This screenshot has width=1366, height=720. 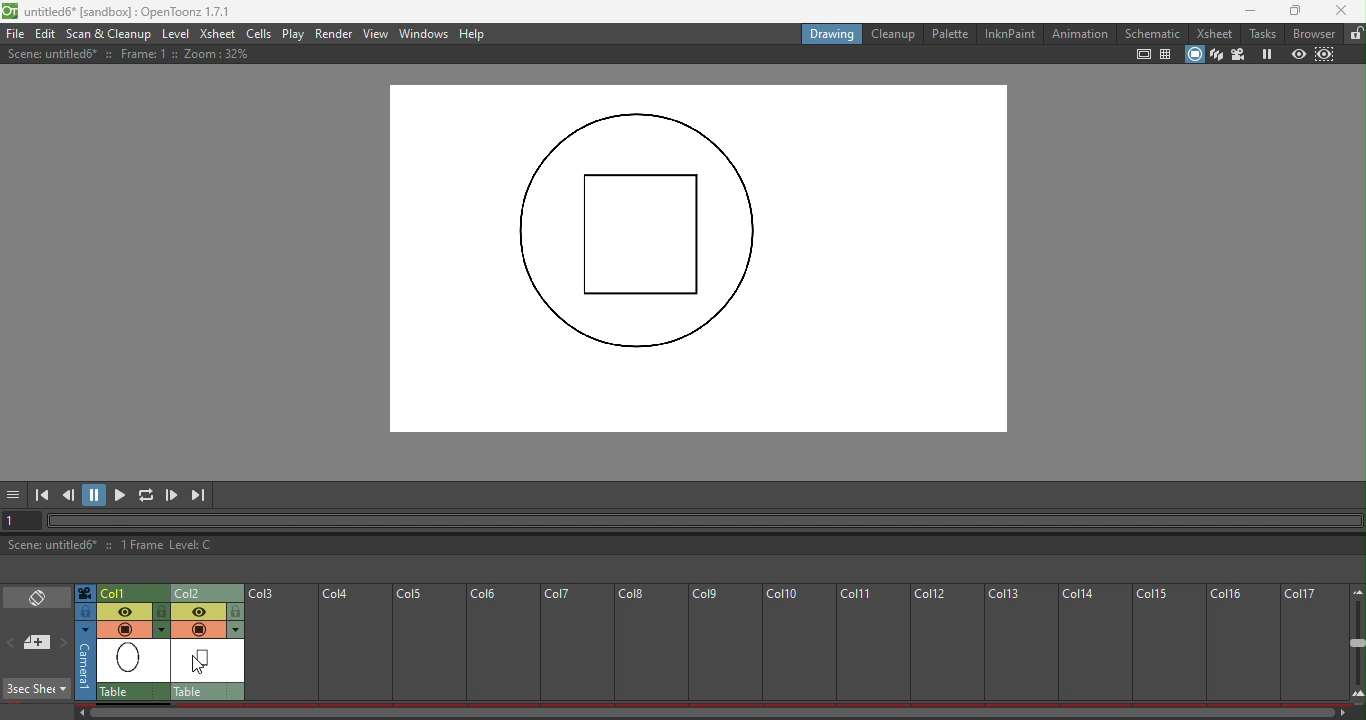 I want to click on Lock rooms tab, so click(x=1353, y=34).